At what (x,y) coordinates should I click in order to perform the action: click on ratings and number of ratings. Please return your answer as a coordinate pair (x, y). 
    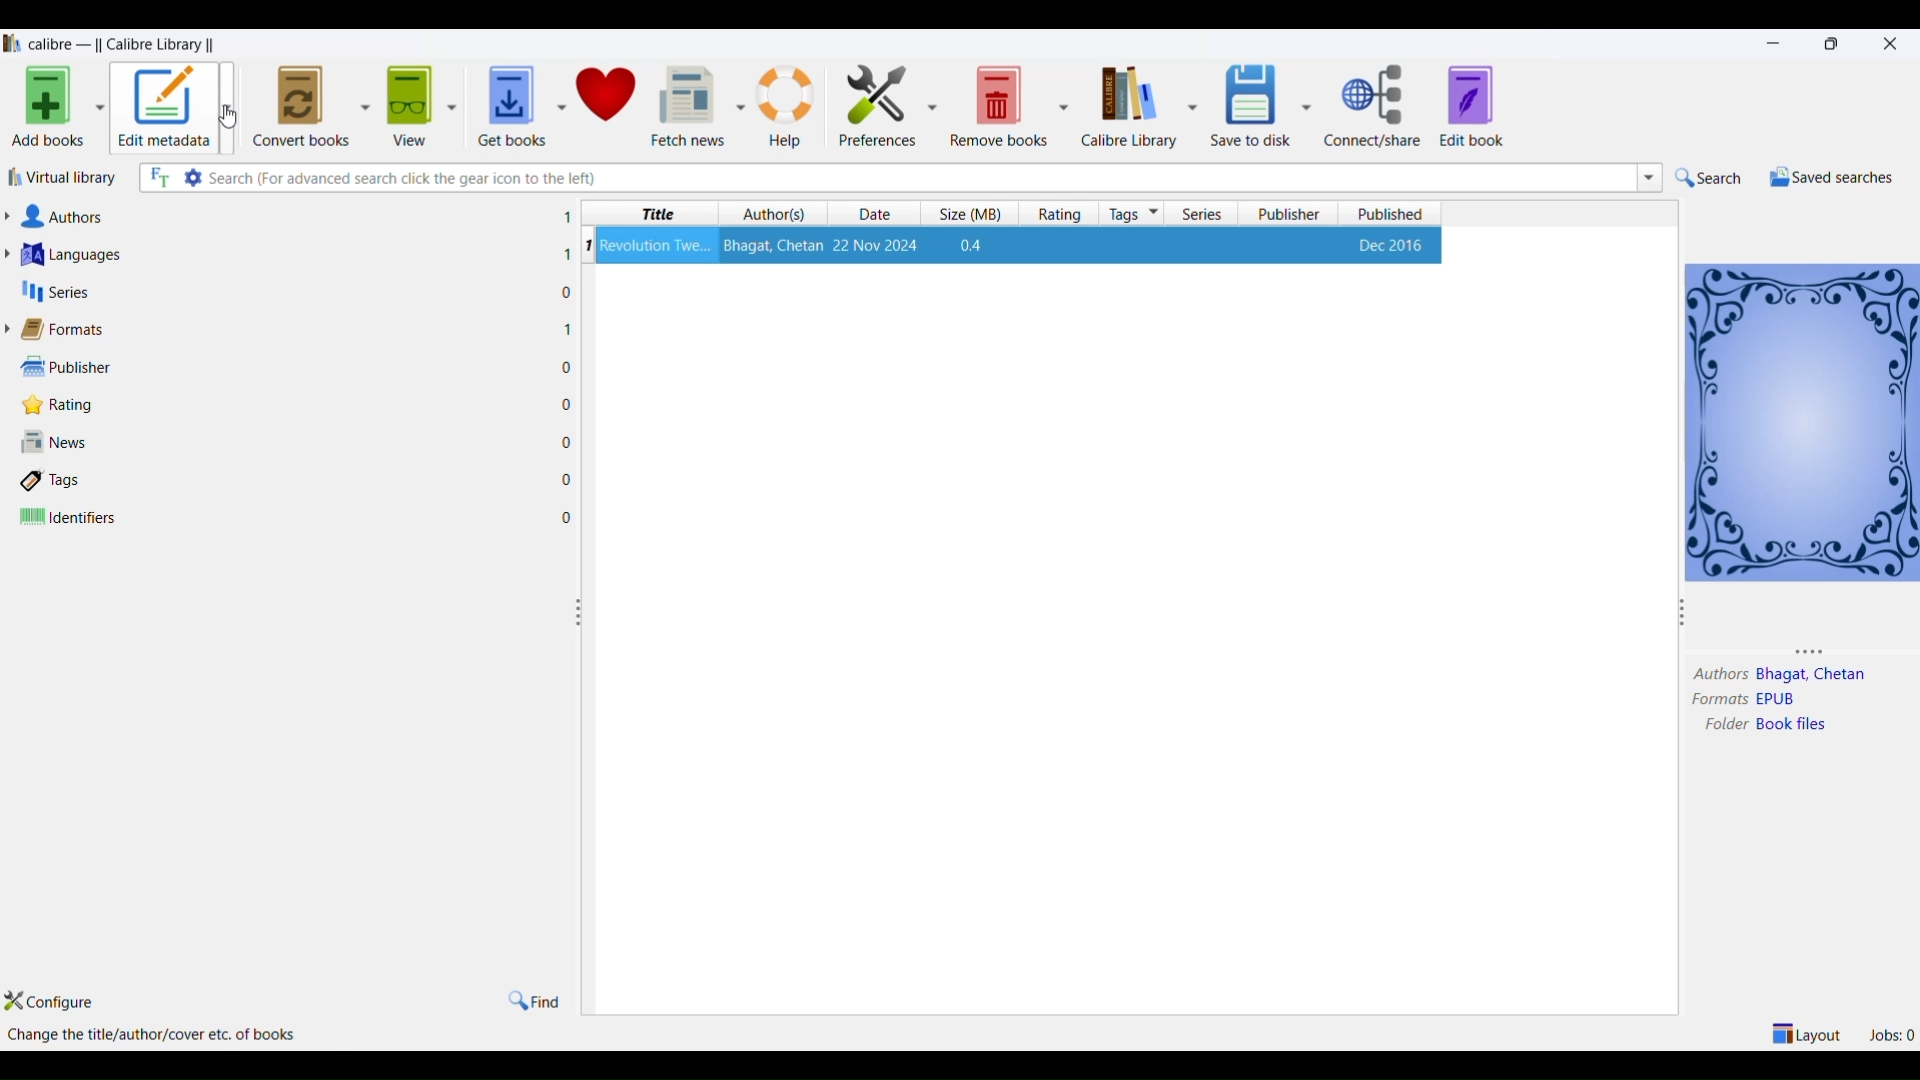
    Looking at the image, I should click on (64, 403).